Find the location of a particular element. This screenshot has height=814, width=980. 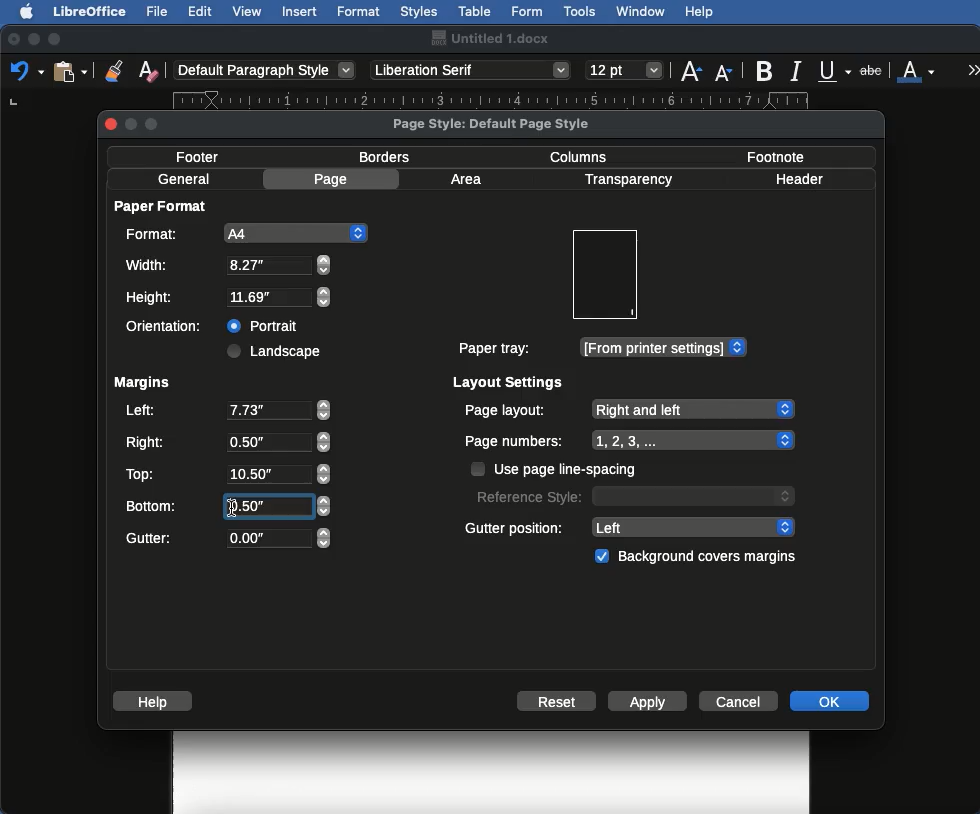

Right is located at coordinates (226, 443).